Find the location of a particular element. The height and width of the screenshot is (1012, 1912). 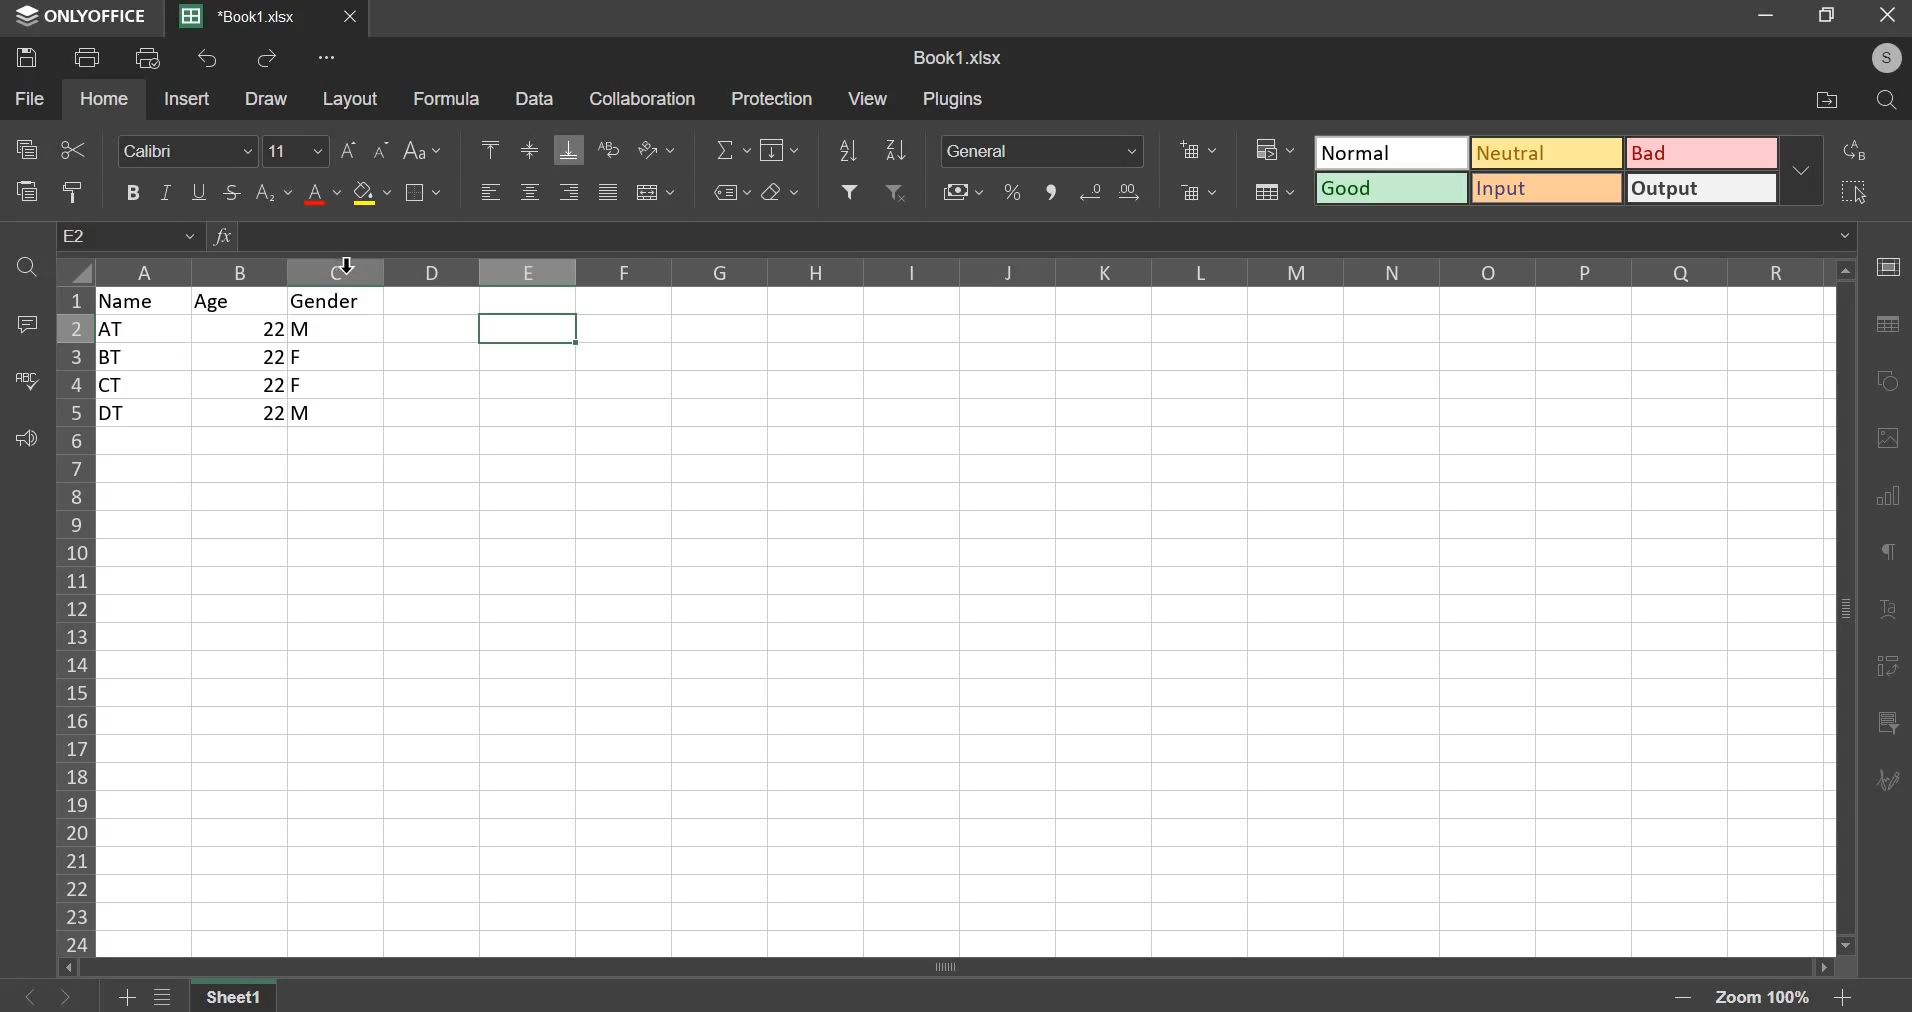

file is located at coordinates (29, 98).